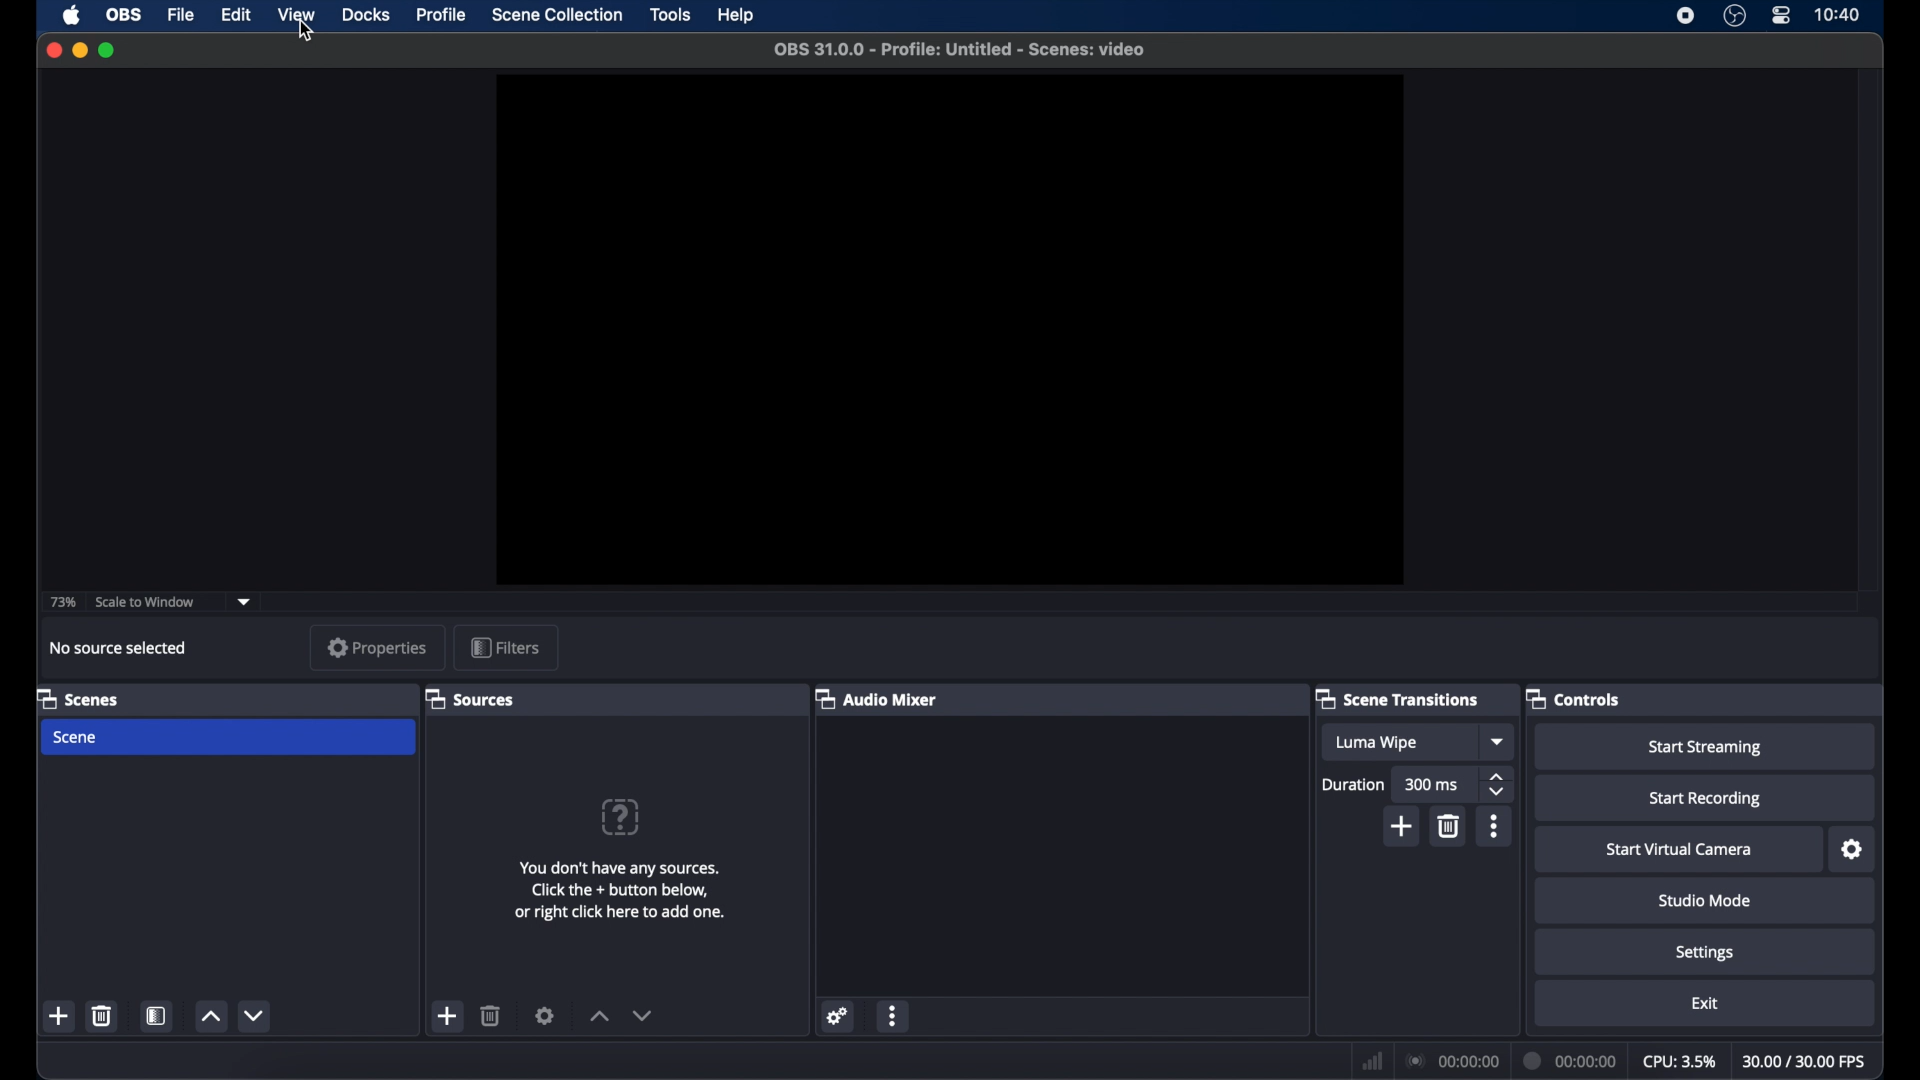 The image size is (1920, 1080). I want to click on tools, so click(671, 15).